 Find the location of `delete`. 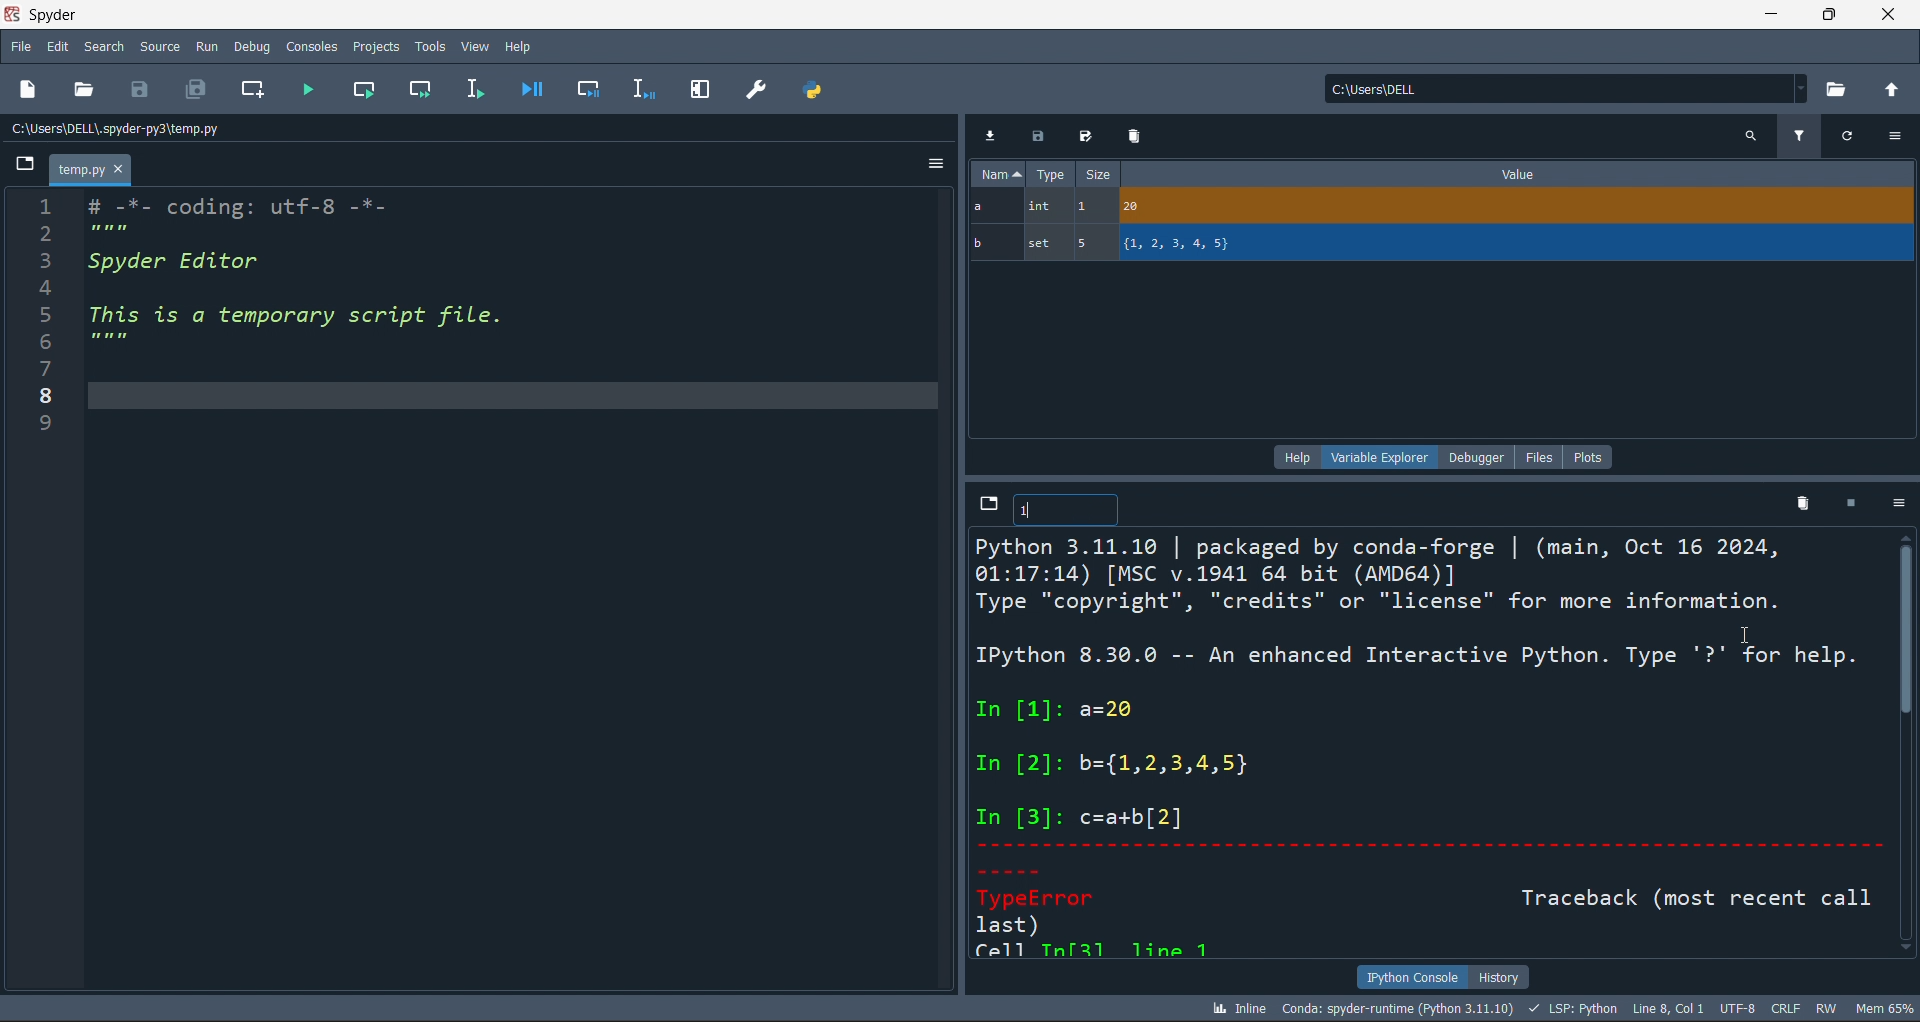

delete is located at coordinates (1133, 135).